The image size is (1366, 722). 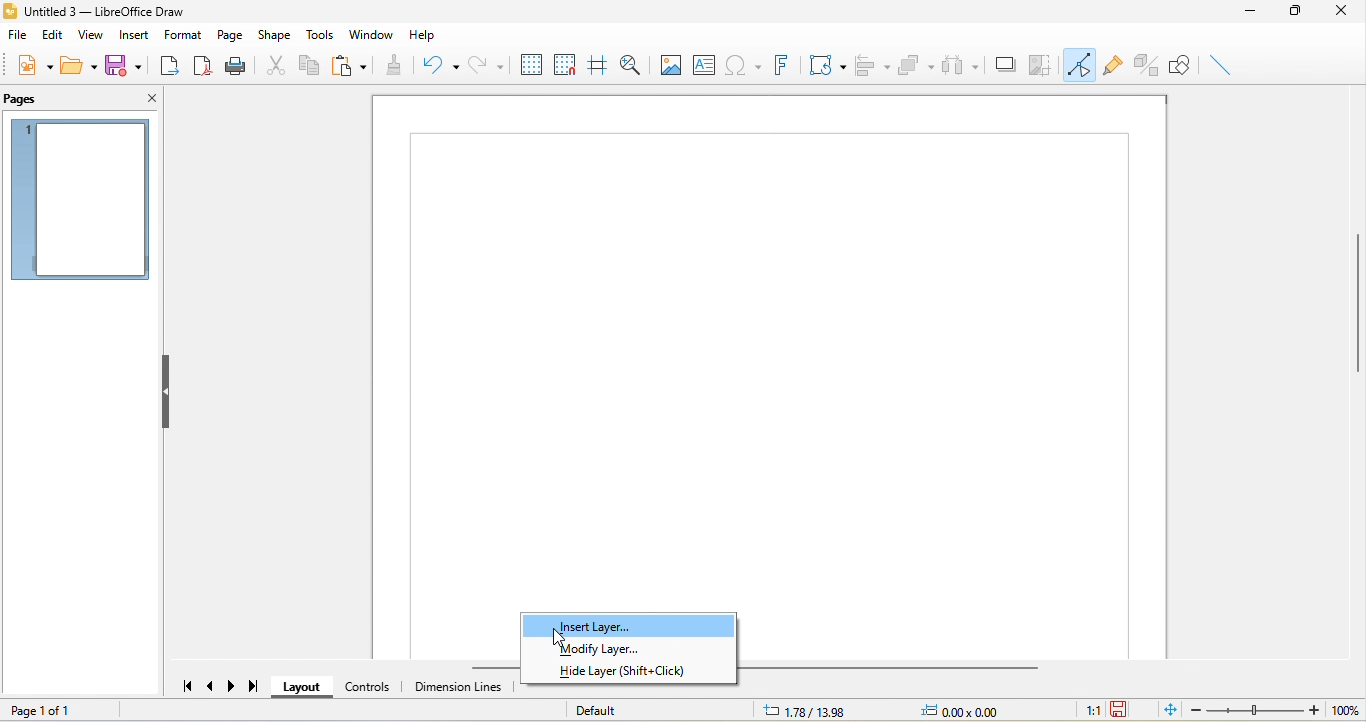 I want to click on control, so click(x=369, y=687).